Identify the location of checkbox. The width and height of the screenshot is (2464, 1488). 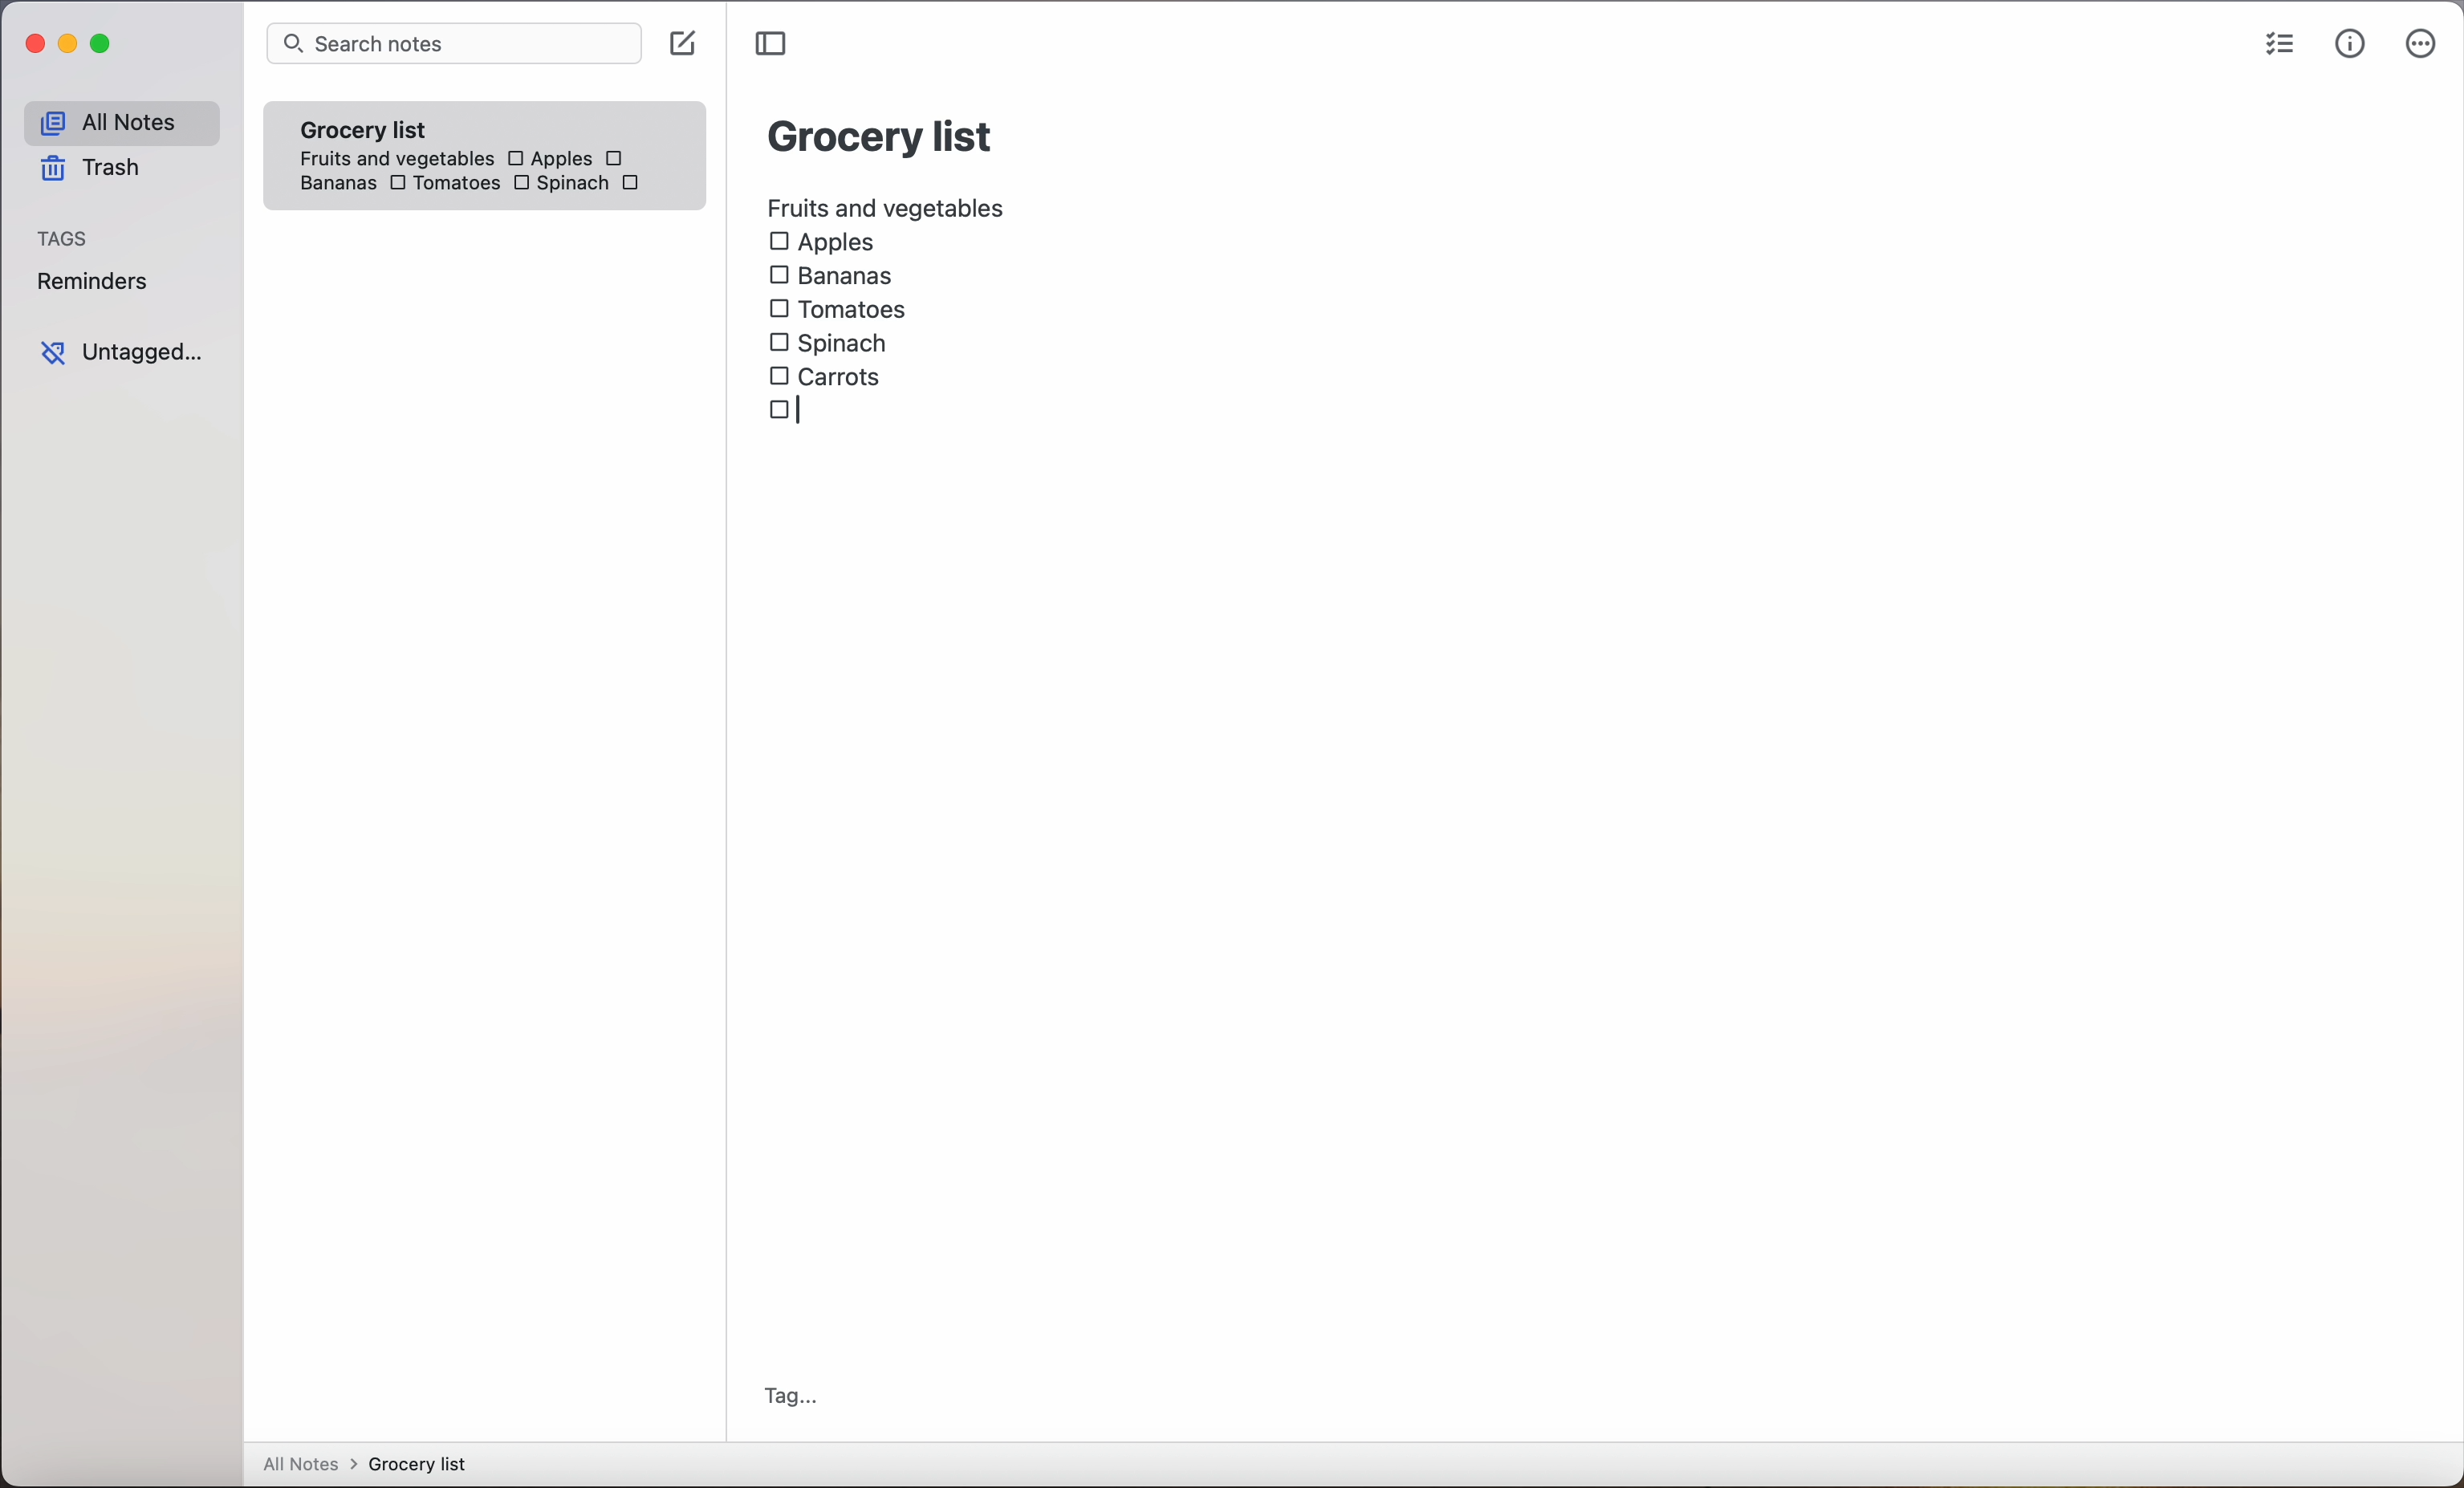
(618, 158).